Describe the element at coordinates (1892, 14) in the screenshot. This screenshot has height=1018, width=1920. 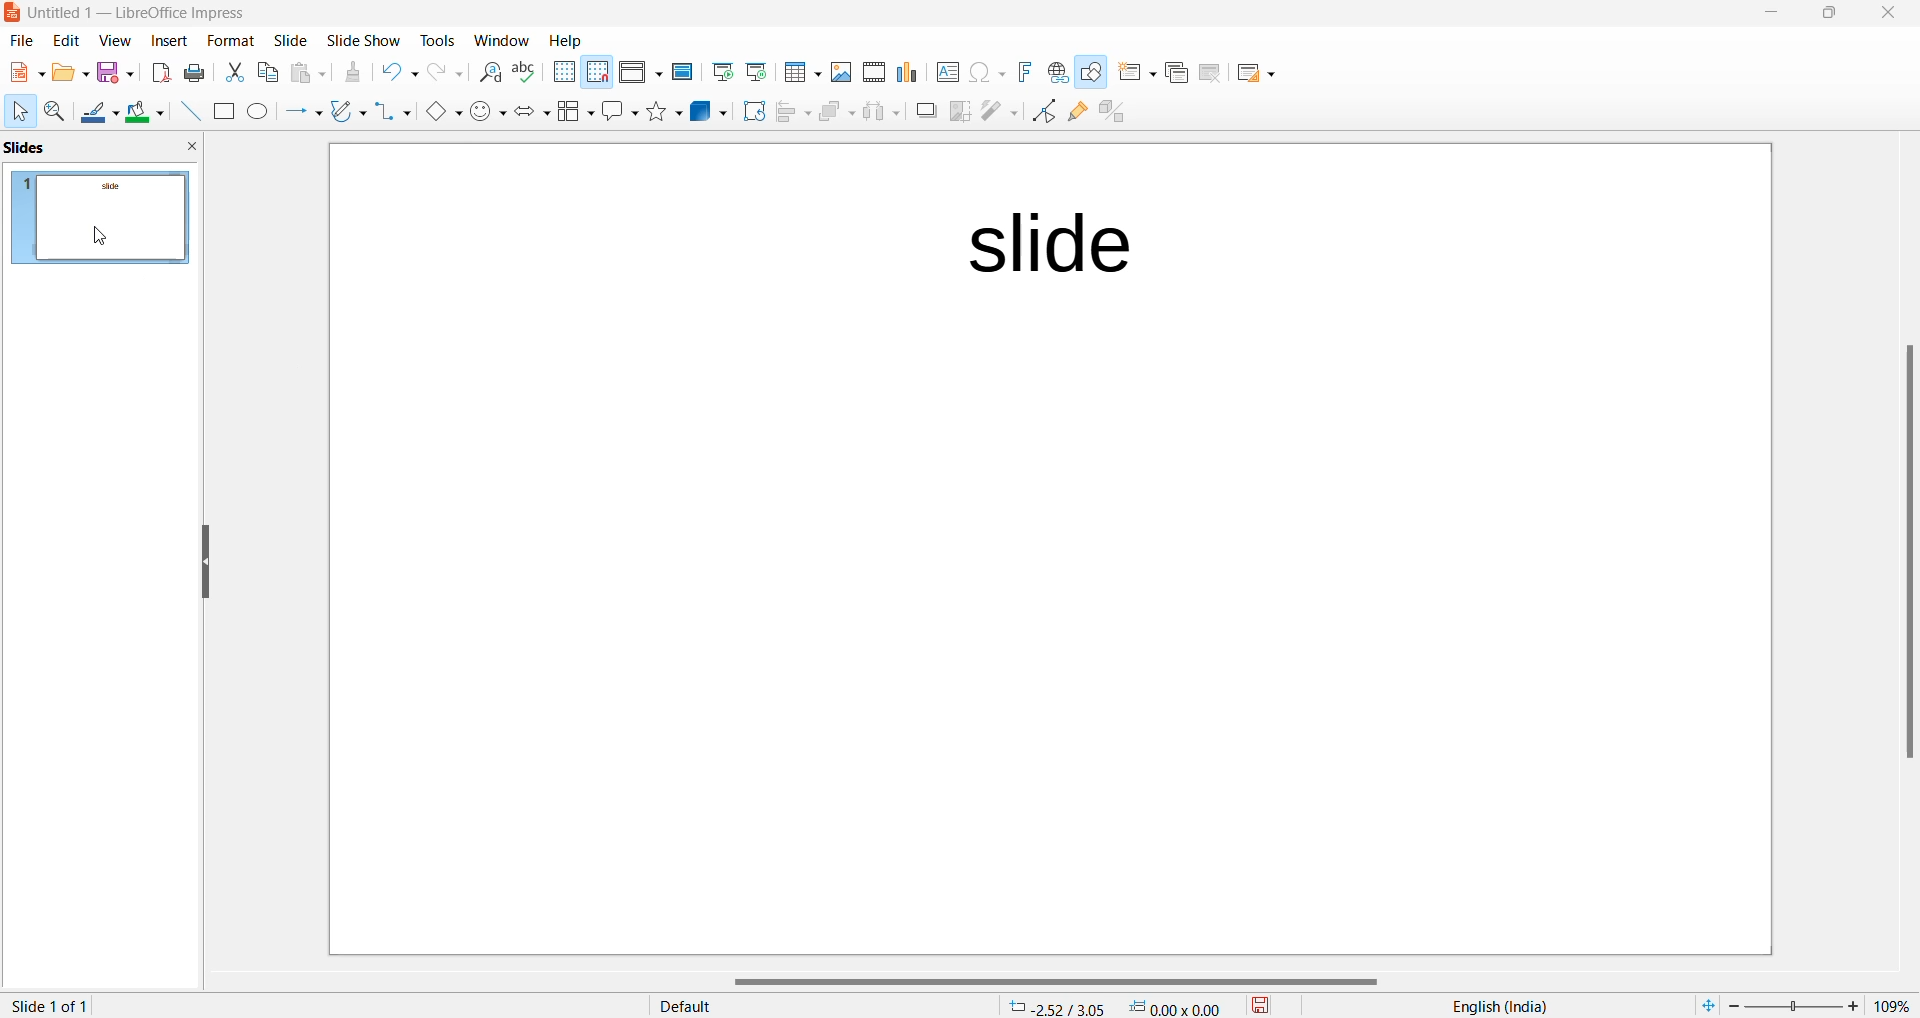
I see `close` at that location.